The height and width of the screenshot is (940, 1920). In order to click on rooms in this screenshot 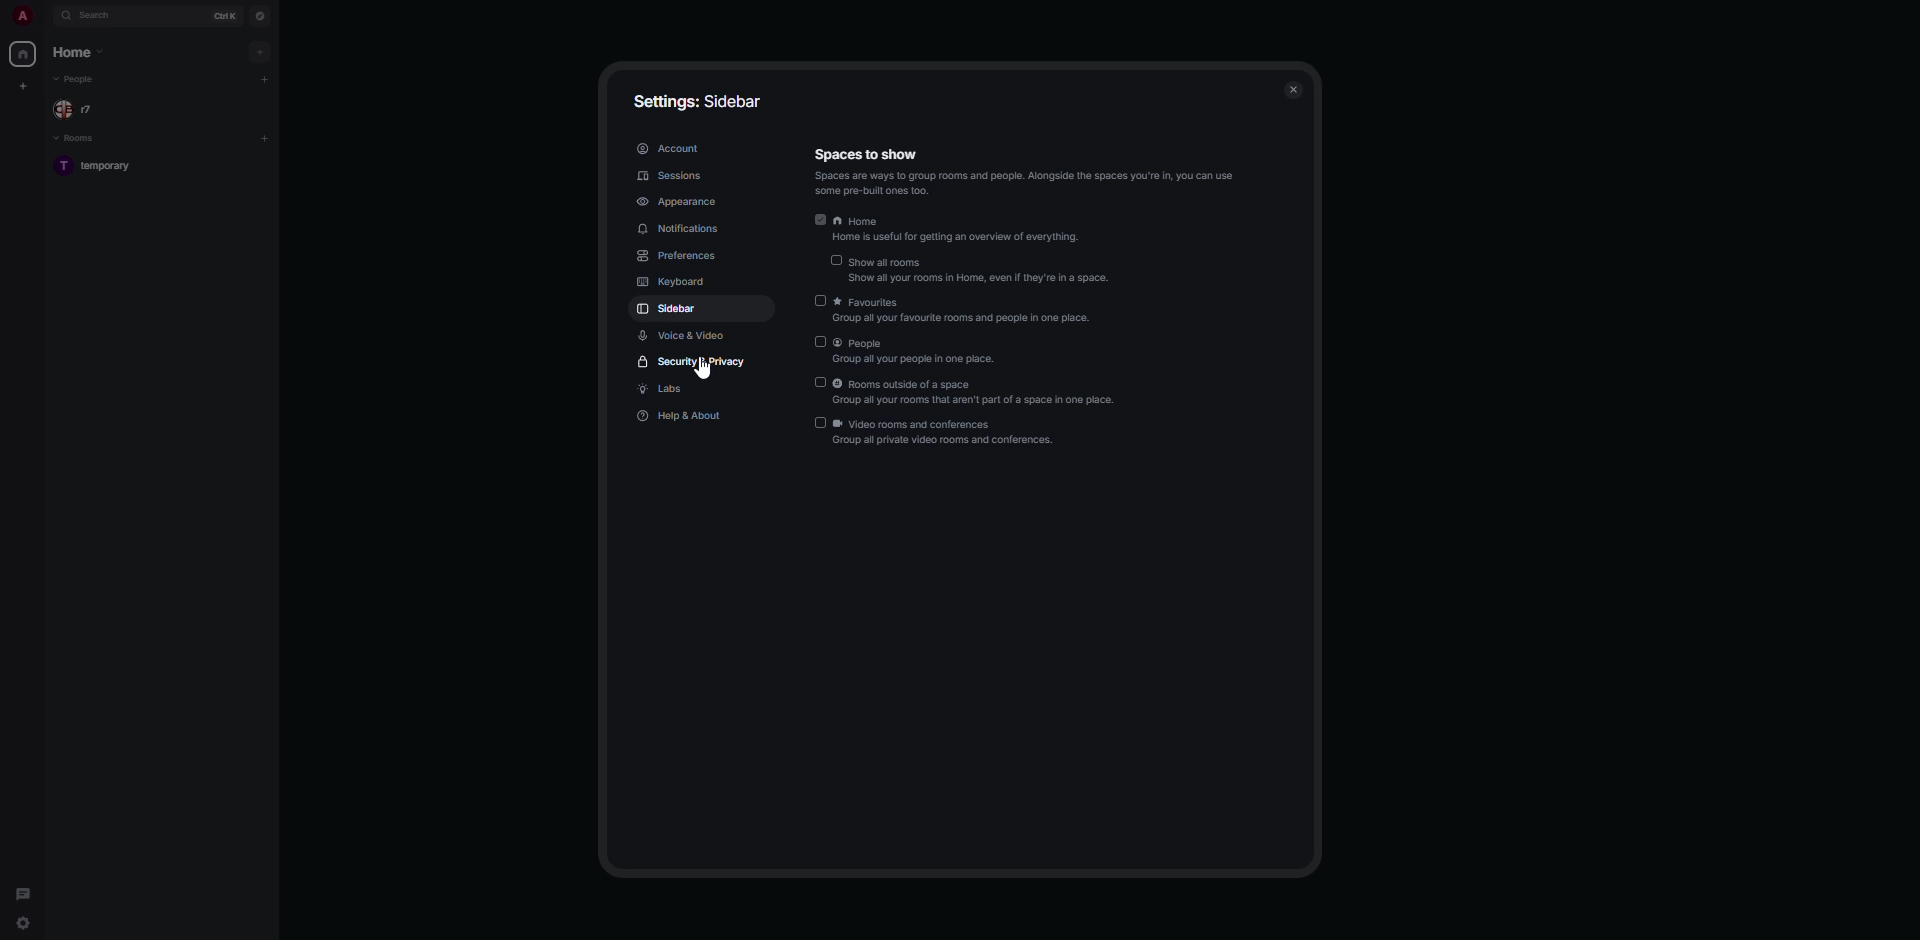, I will do `click(78, 138)`.